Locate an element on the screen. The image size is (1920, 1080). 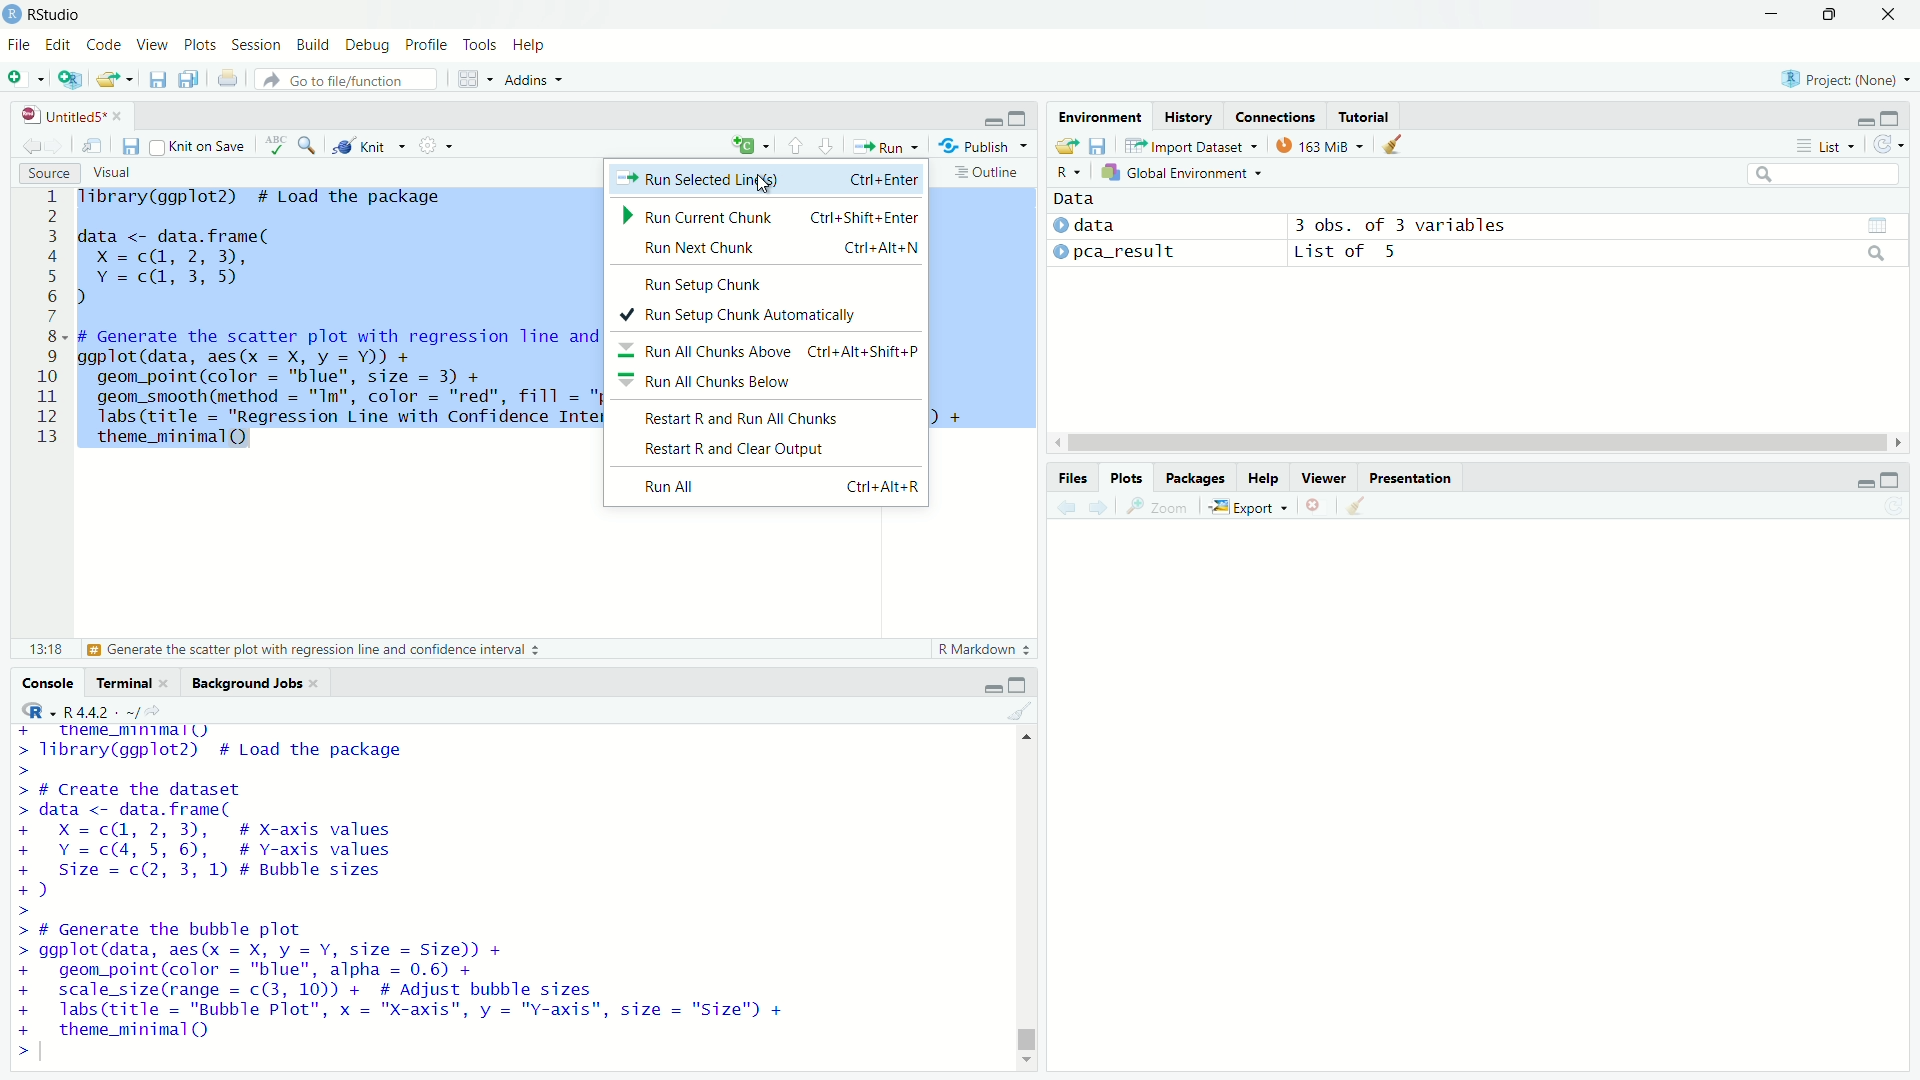
grid is located at coordinates (1877, 225).